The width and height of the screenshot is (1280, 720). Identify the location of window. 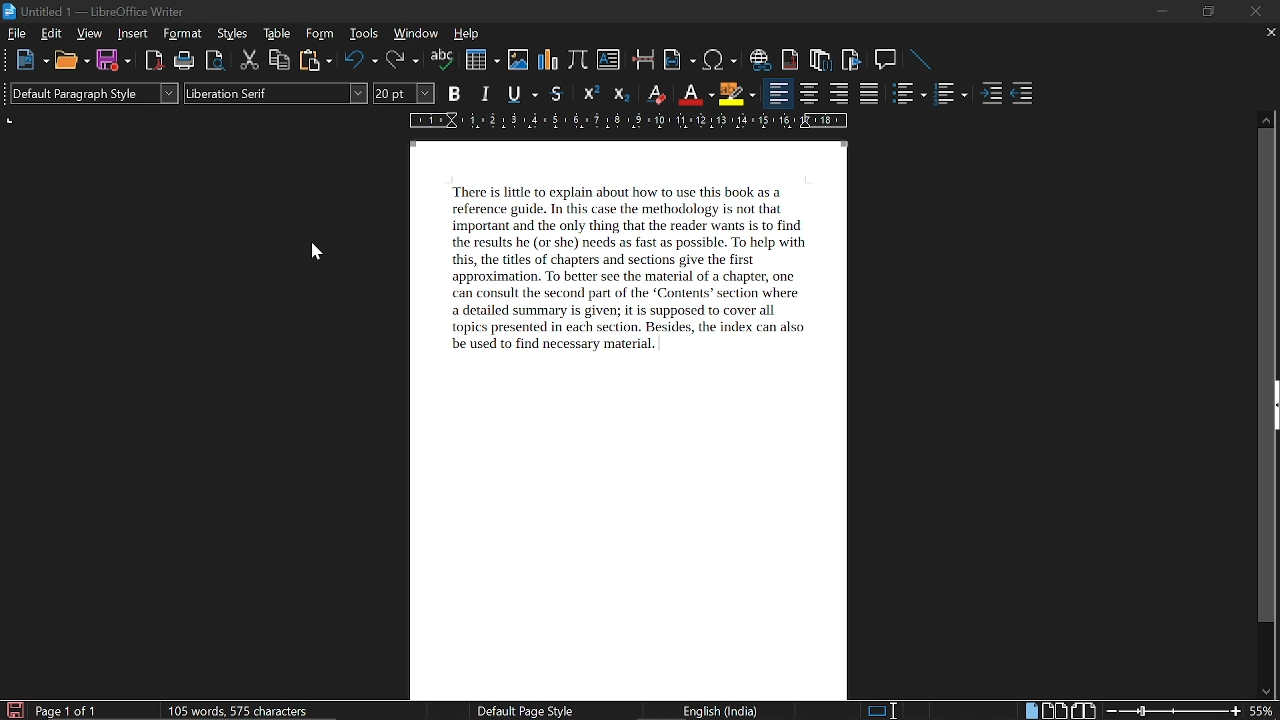
(416, 34).